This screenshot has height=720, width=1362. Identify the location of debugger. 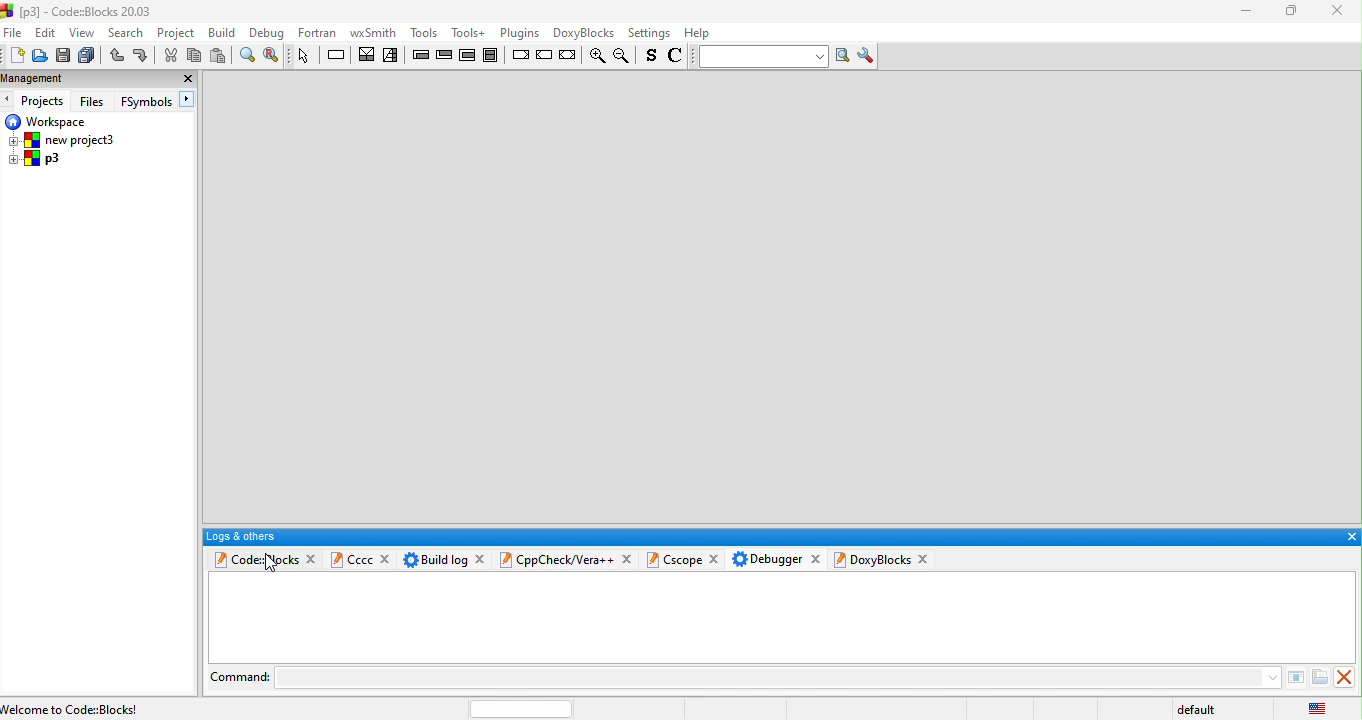
(767, 558).